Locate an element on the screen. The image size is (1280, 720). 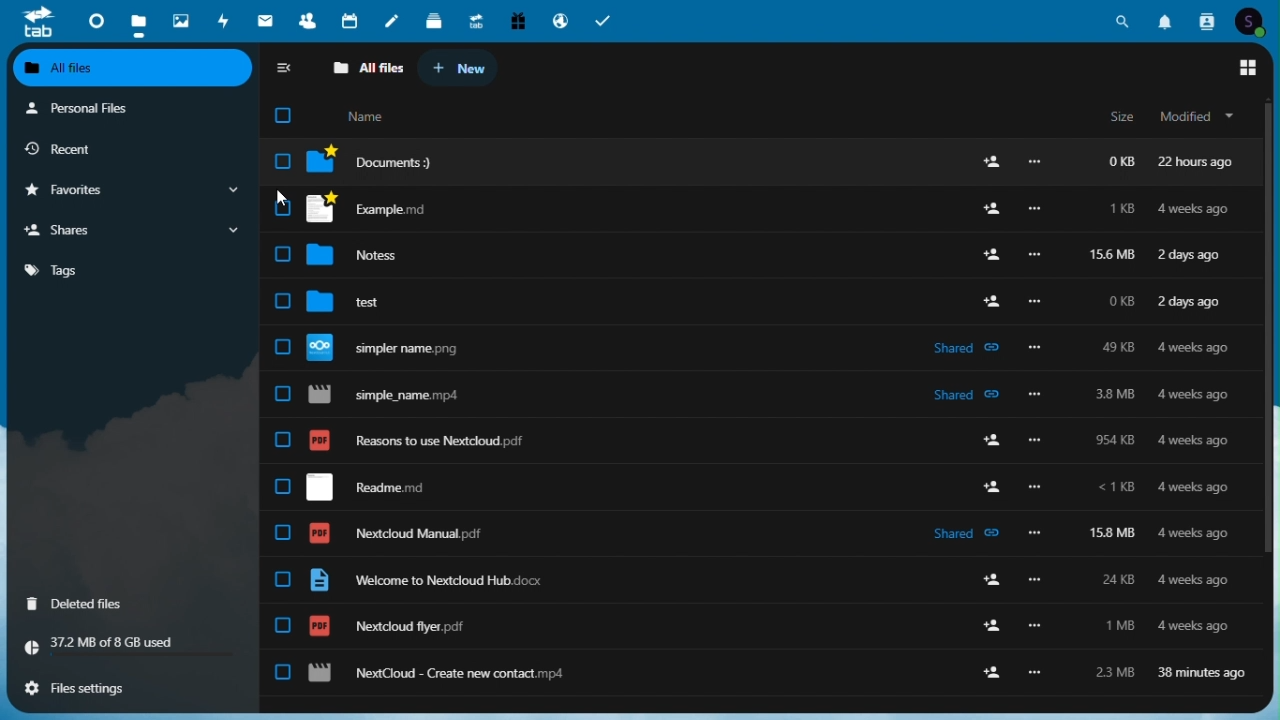
add user is located at coordinates (990, 209).